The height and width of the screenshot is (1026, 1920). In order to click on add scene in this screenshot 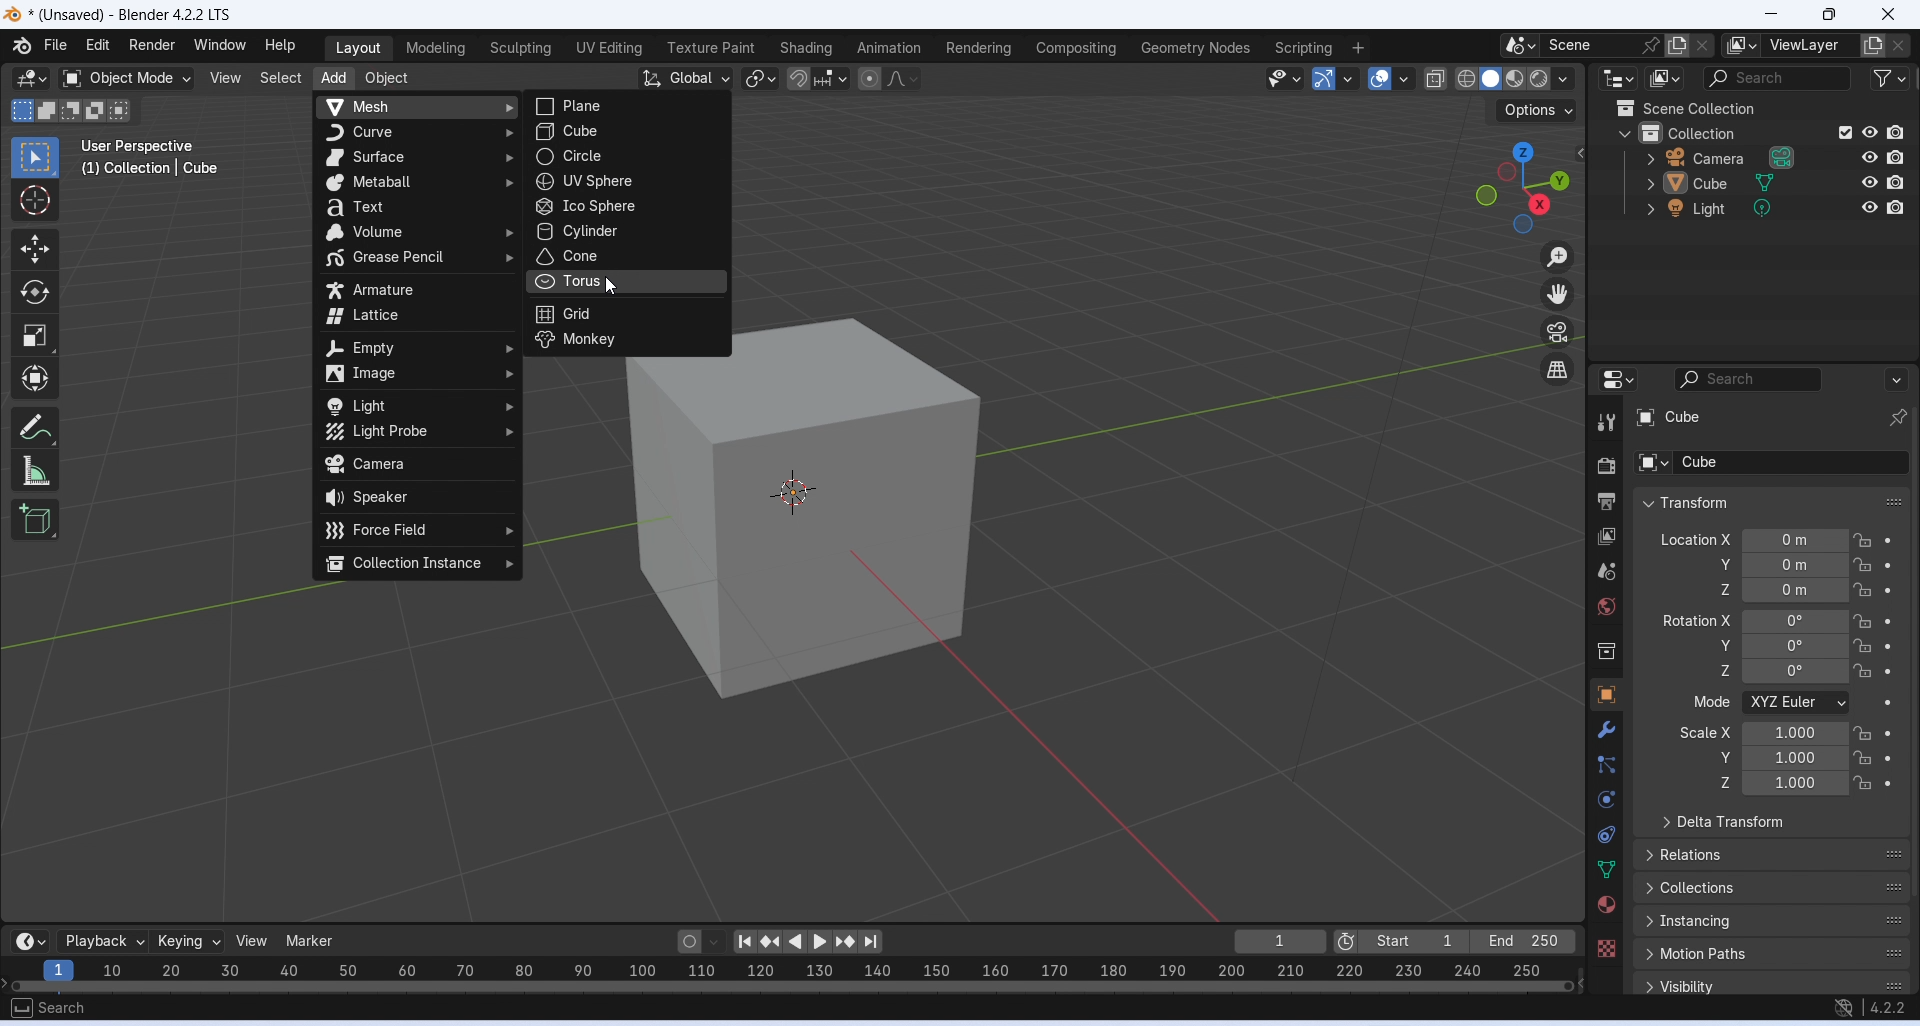, I will do `click(1677, 47)`.